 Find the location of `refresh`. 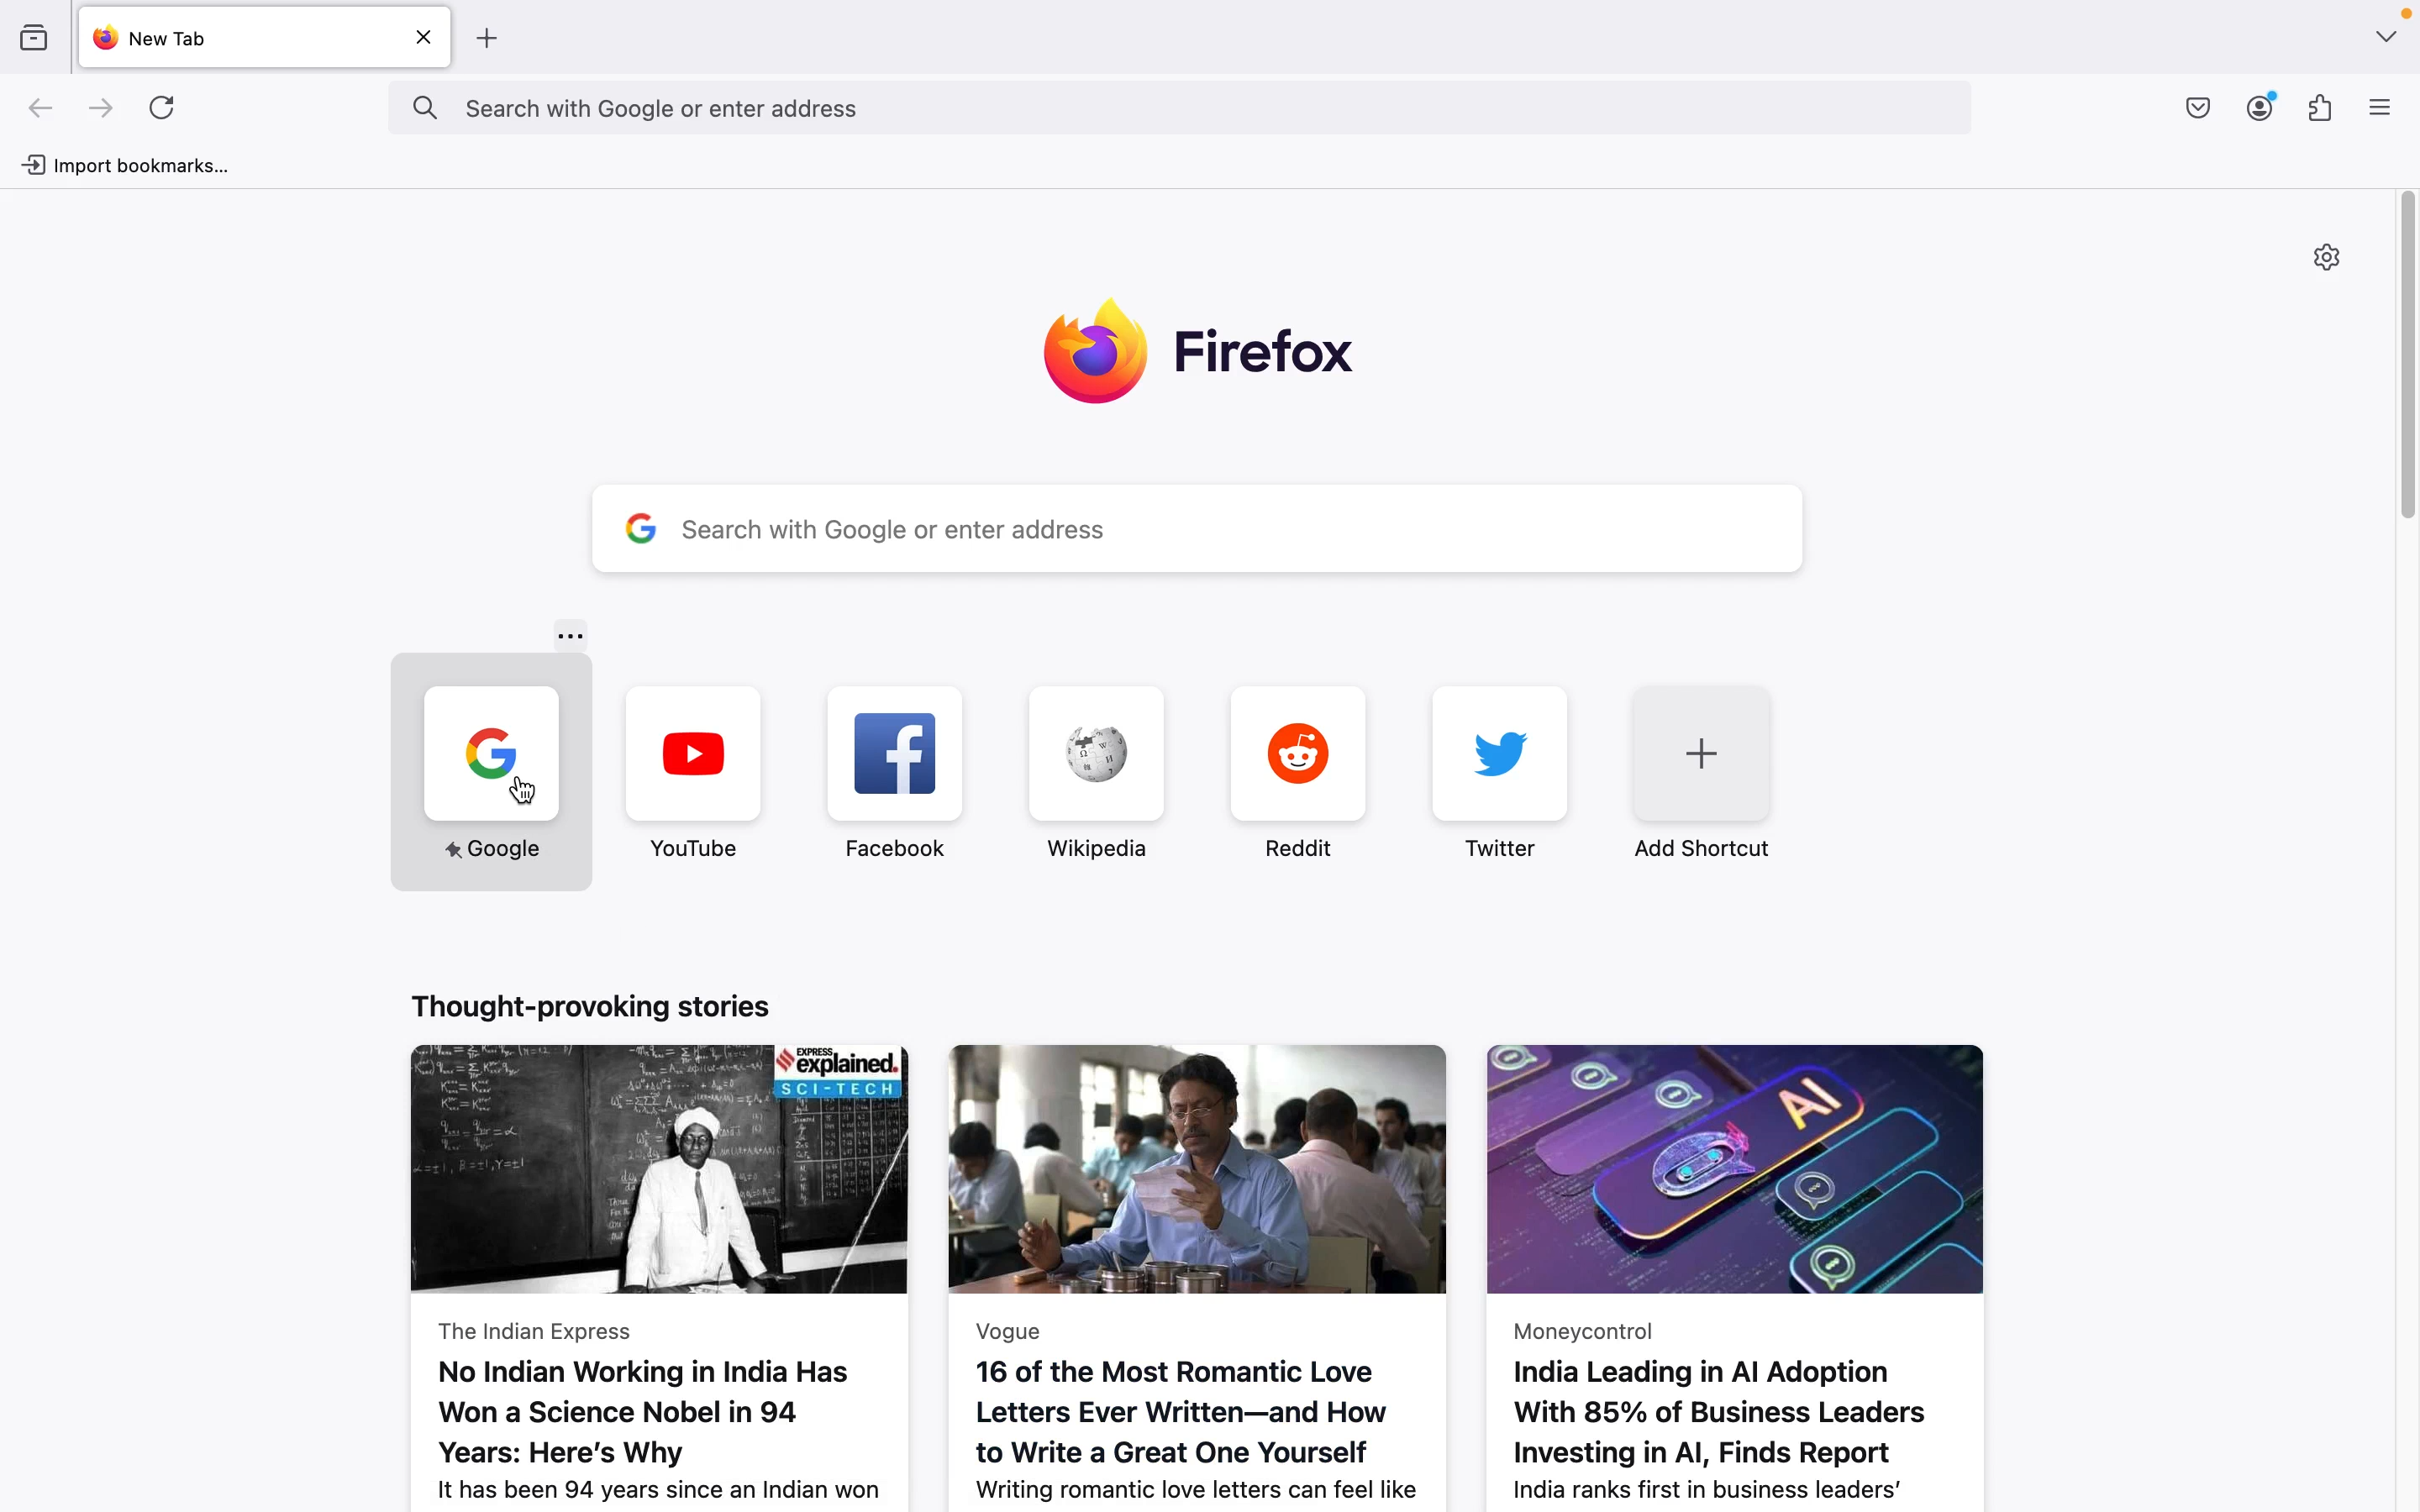

refresh is located at coordinates (172, 111).